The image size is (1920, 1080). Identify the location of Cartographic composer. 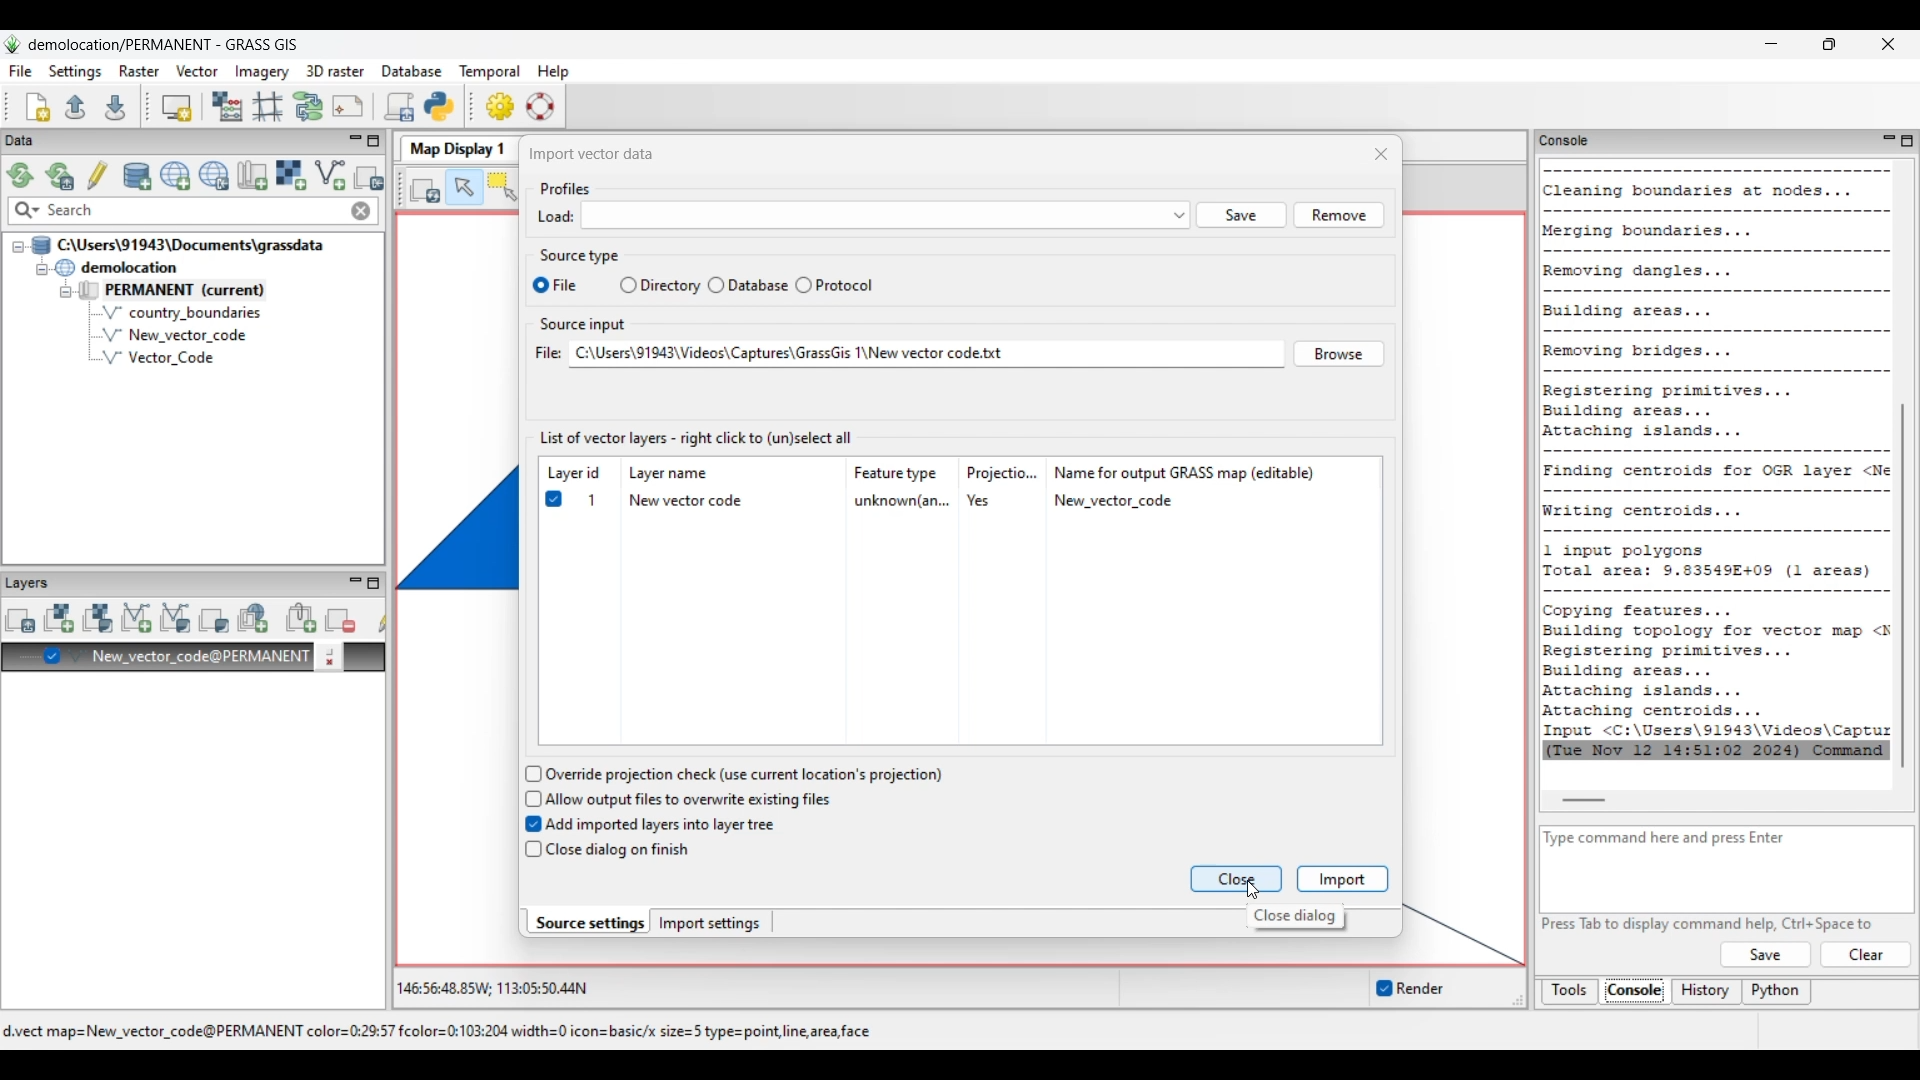
(348, 107).